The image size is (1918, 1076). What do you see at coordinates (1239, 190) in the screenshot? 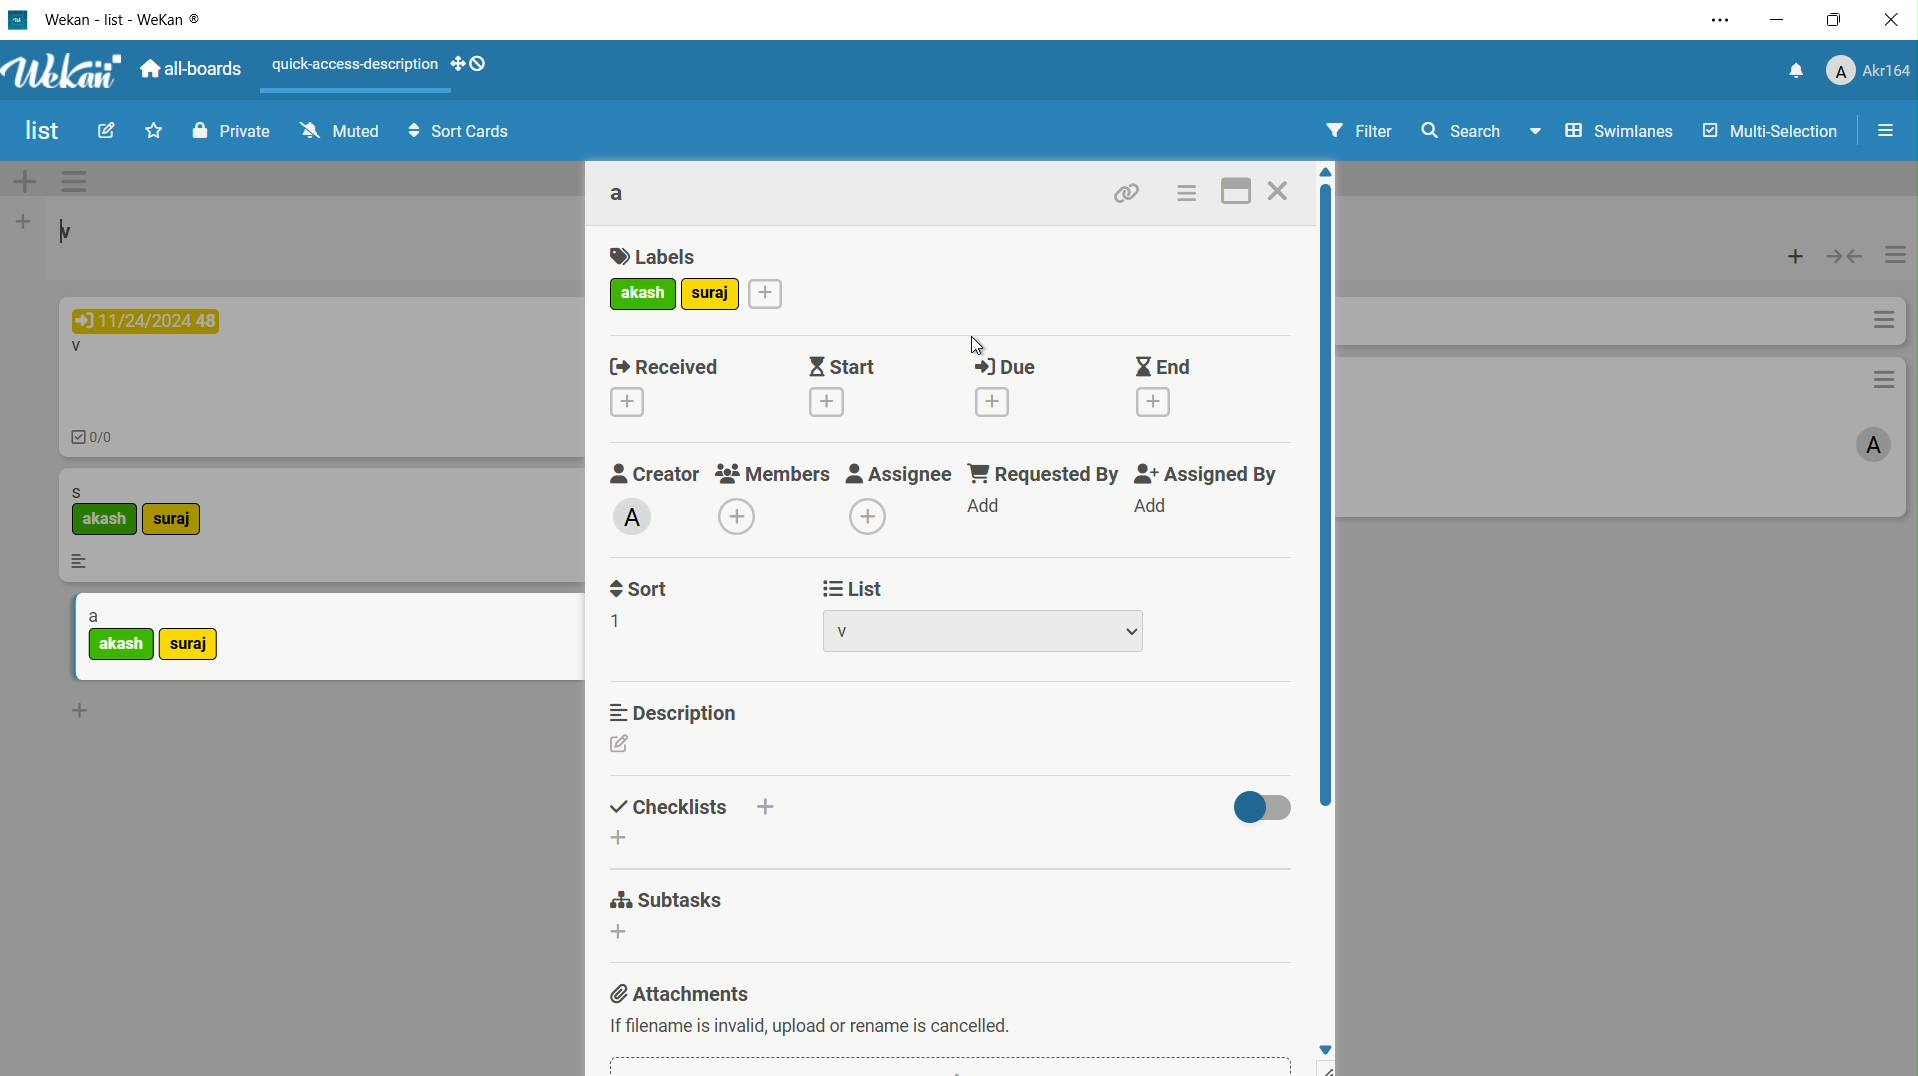
I see `maximize card` at bounding box center [1239, 190].